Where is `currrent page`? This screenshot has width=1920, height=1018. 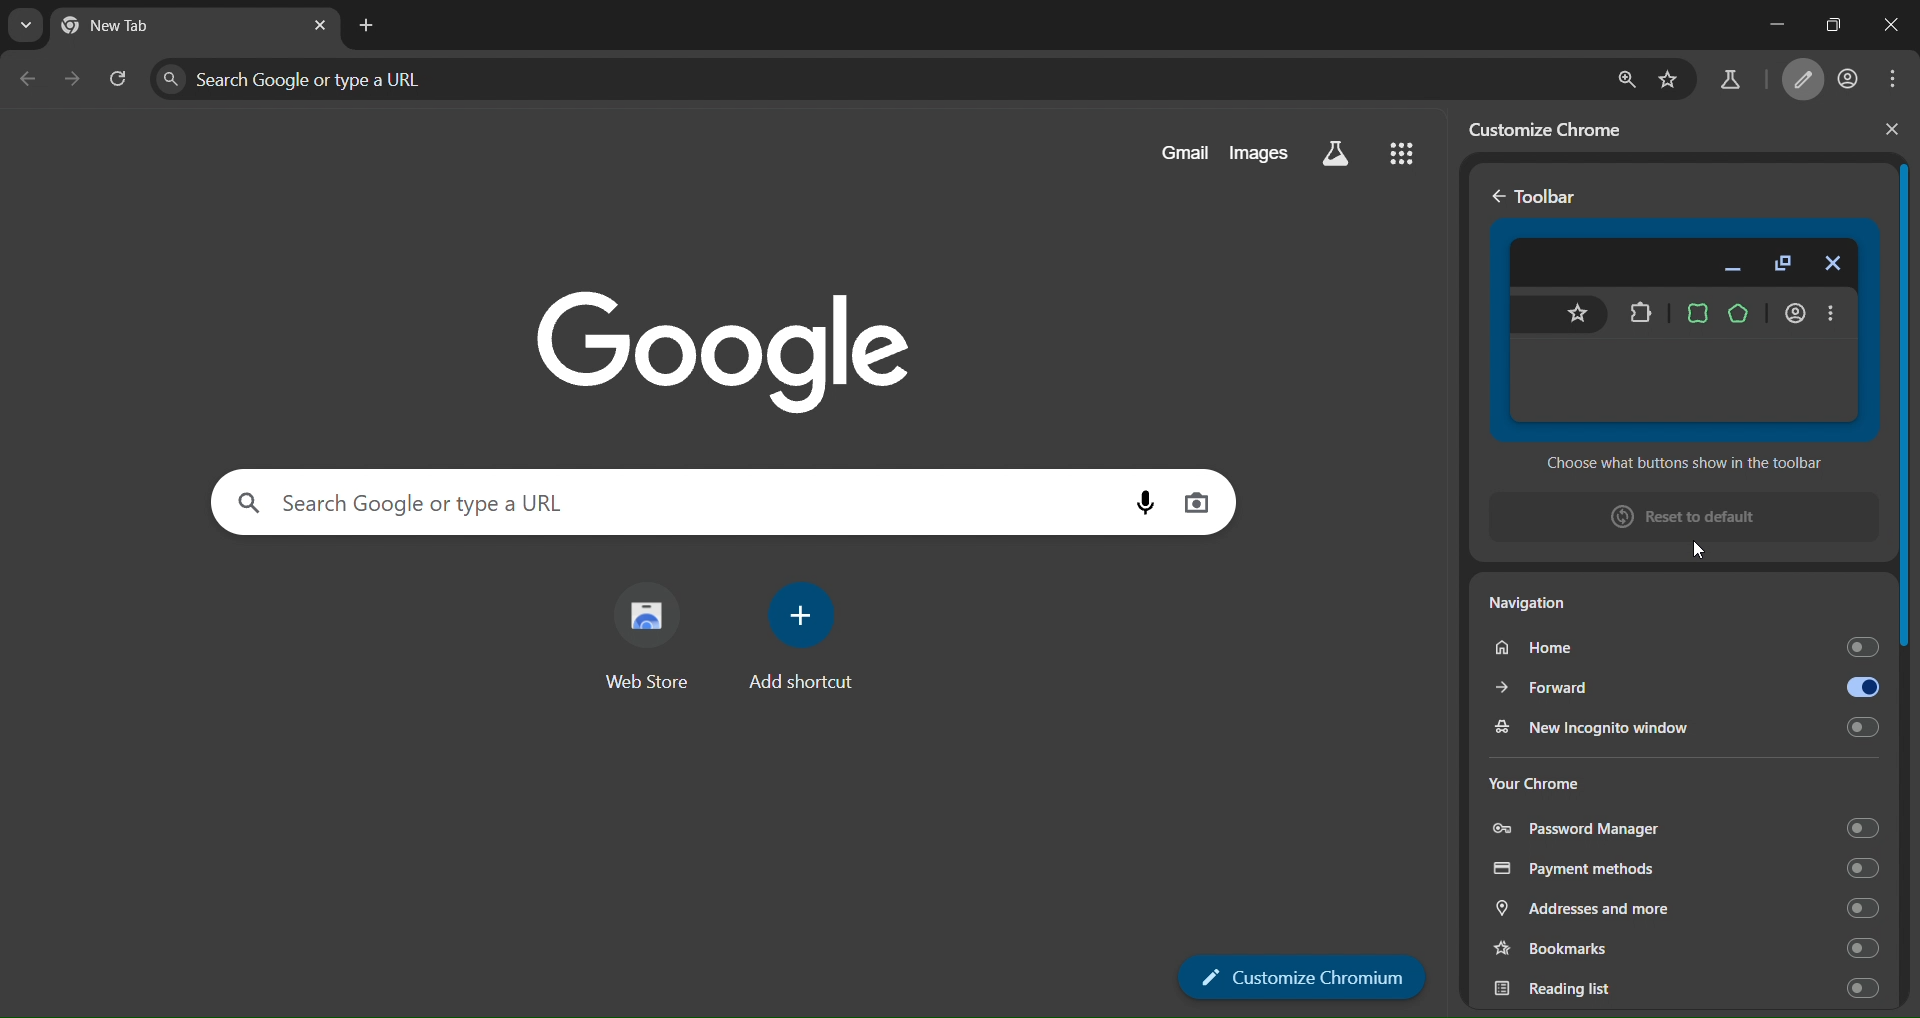
currrent page is located at coordinates (140, 26).